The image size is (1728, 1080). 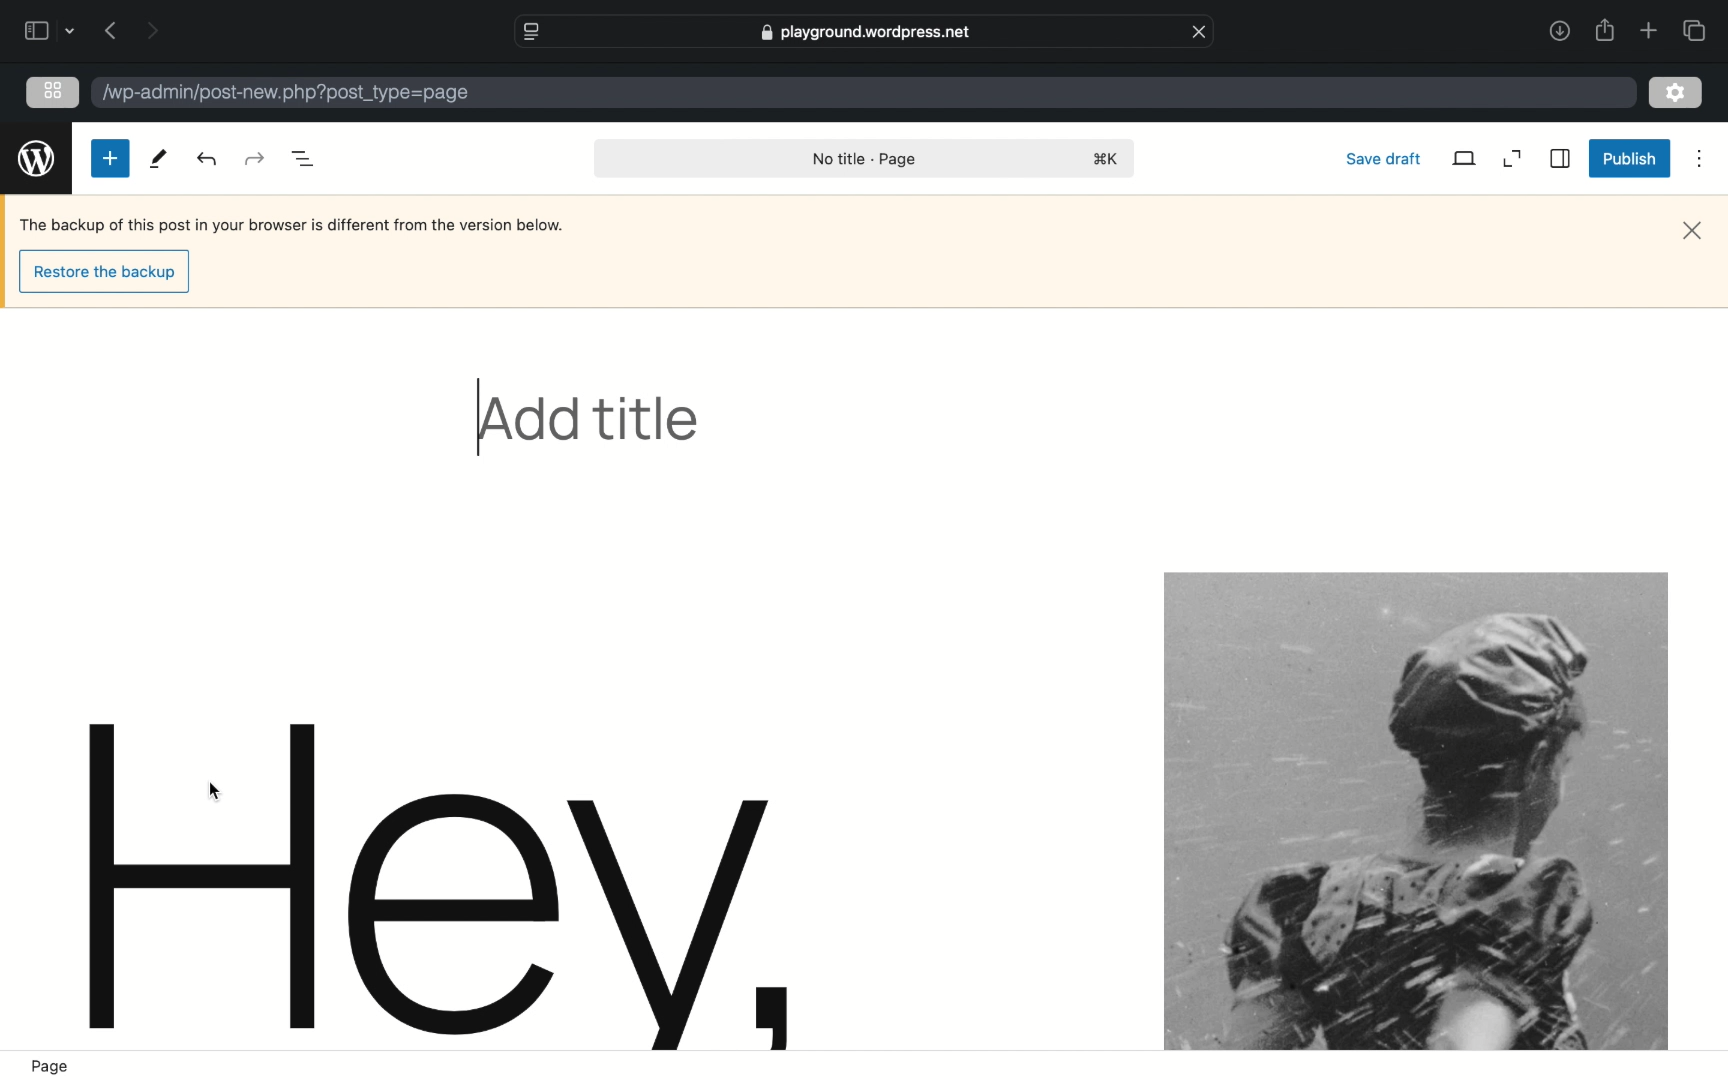 I want to click on wordpress, so click(x=36, y=159).